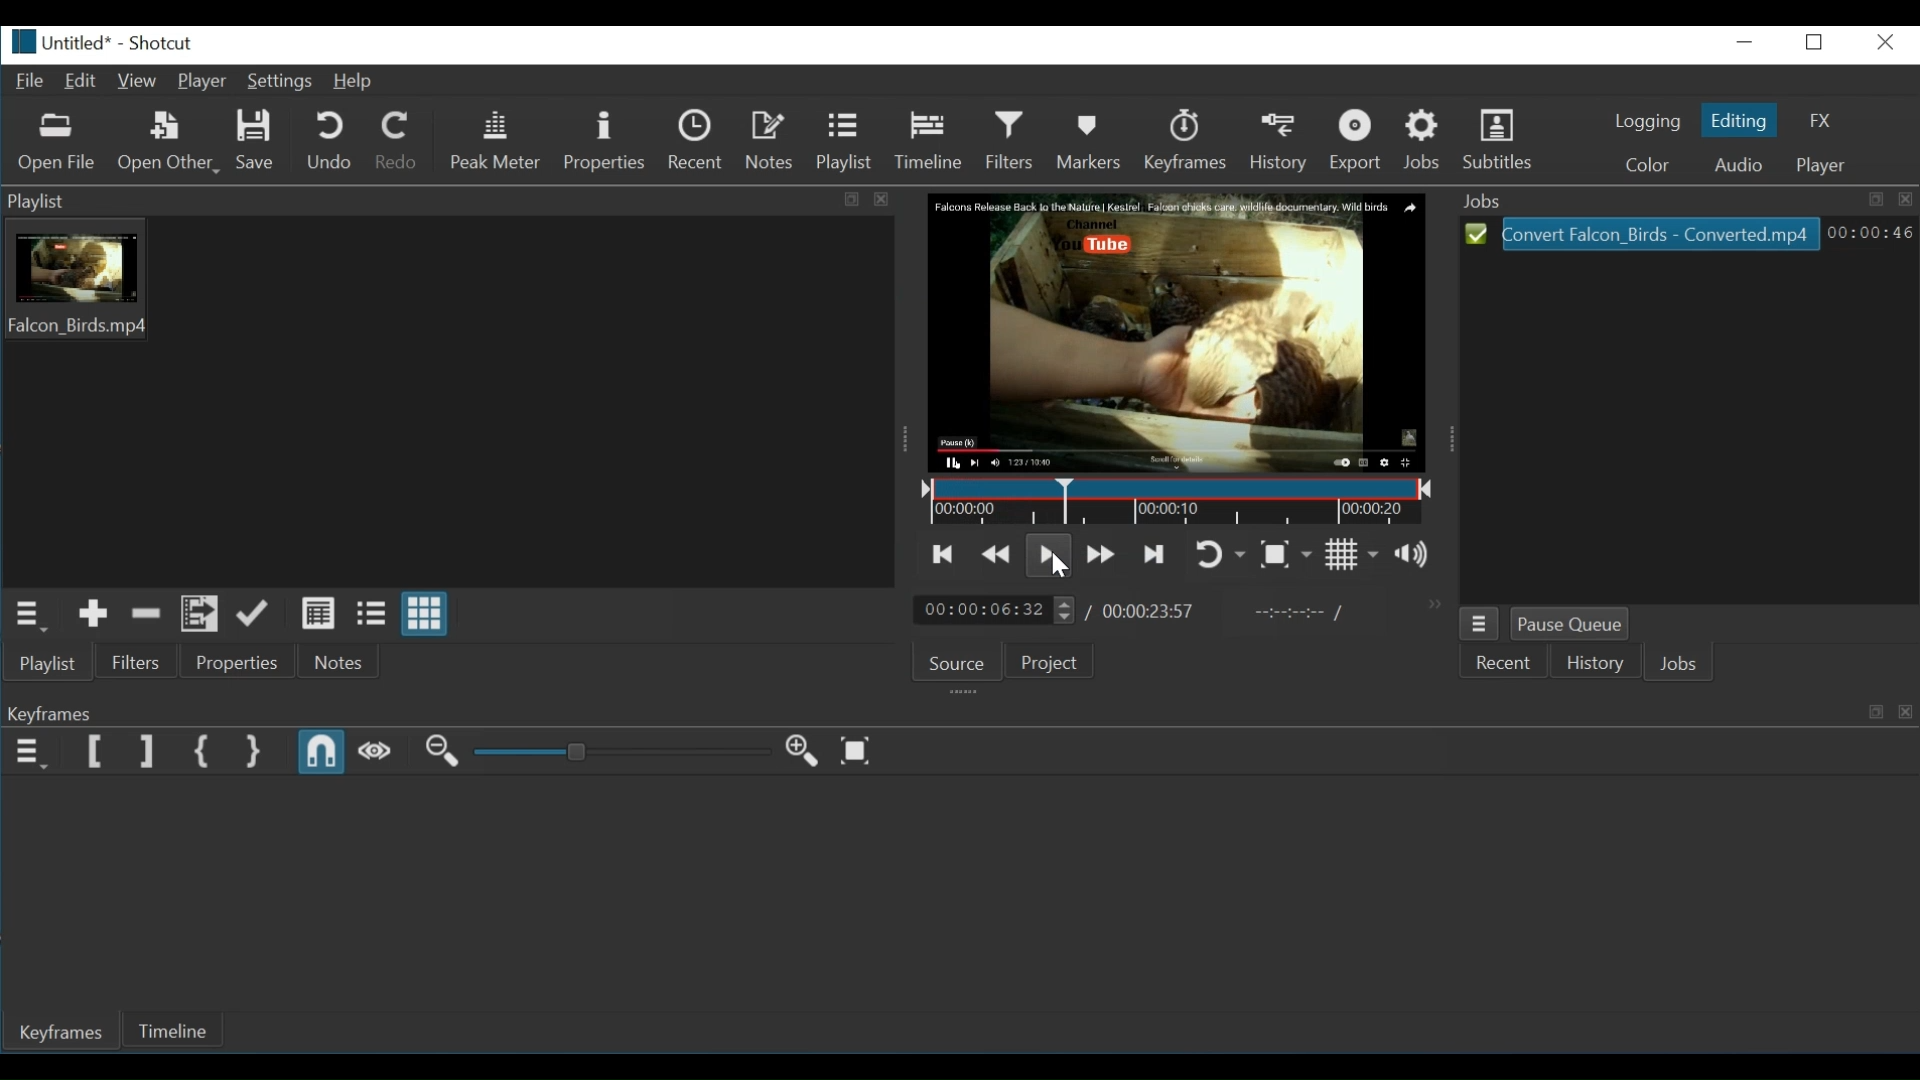 The image size is (1920, 1080). Describe the element at coordinates (1091, 138) in the screenshot. I see `Markers` at that location.